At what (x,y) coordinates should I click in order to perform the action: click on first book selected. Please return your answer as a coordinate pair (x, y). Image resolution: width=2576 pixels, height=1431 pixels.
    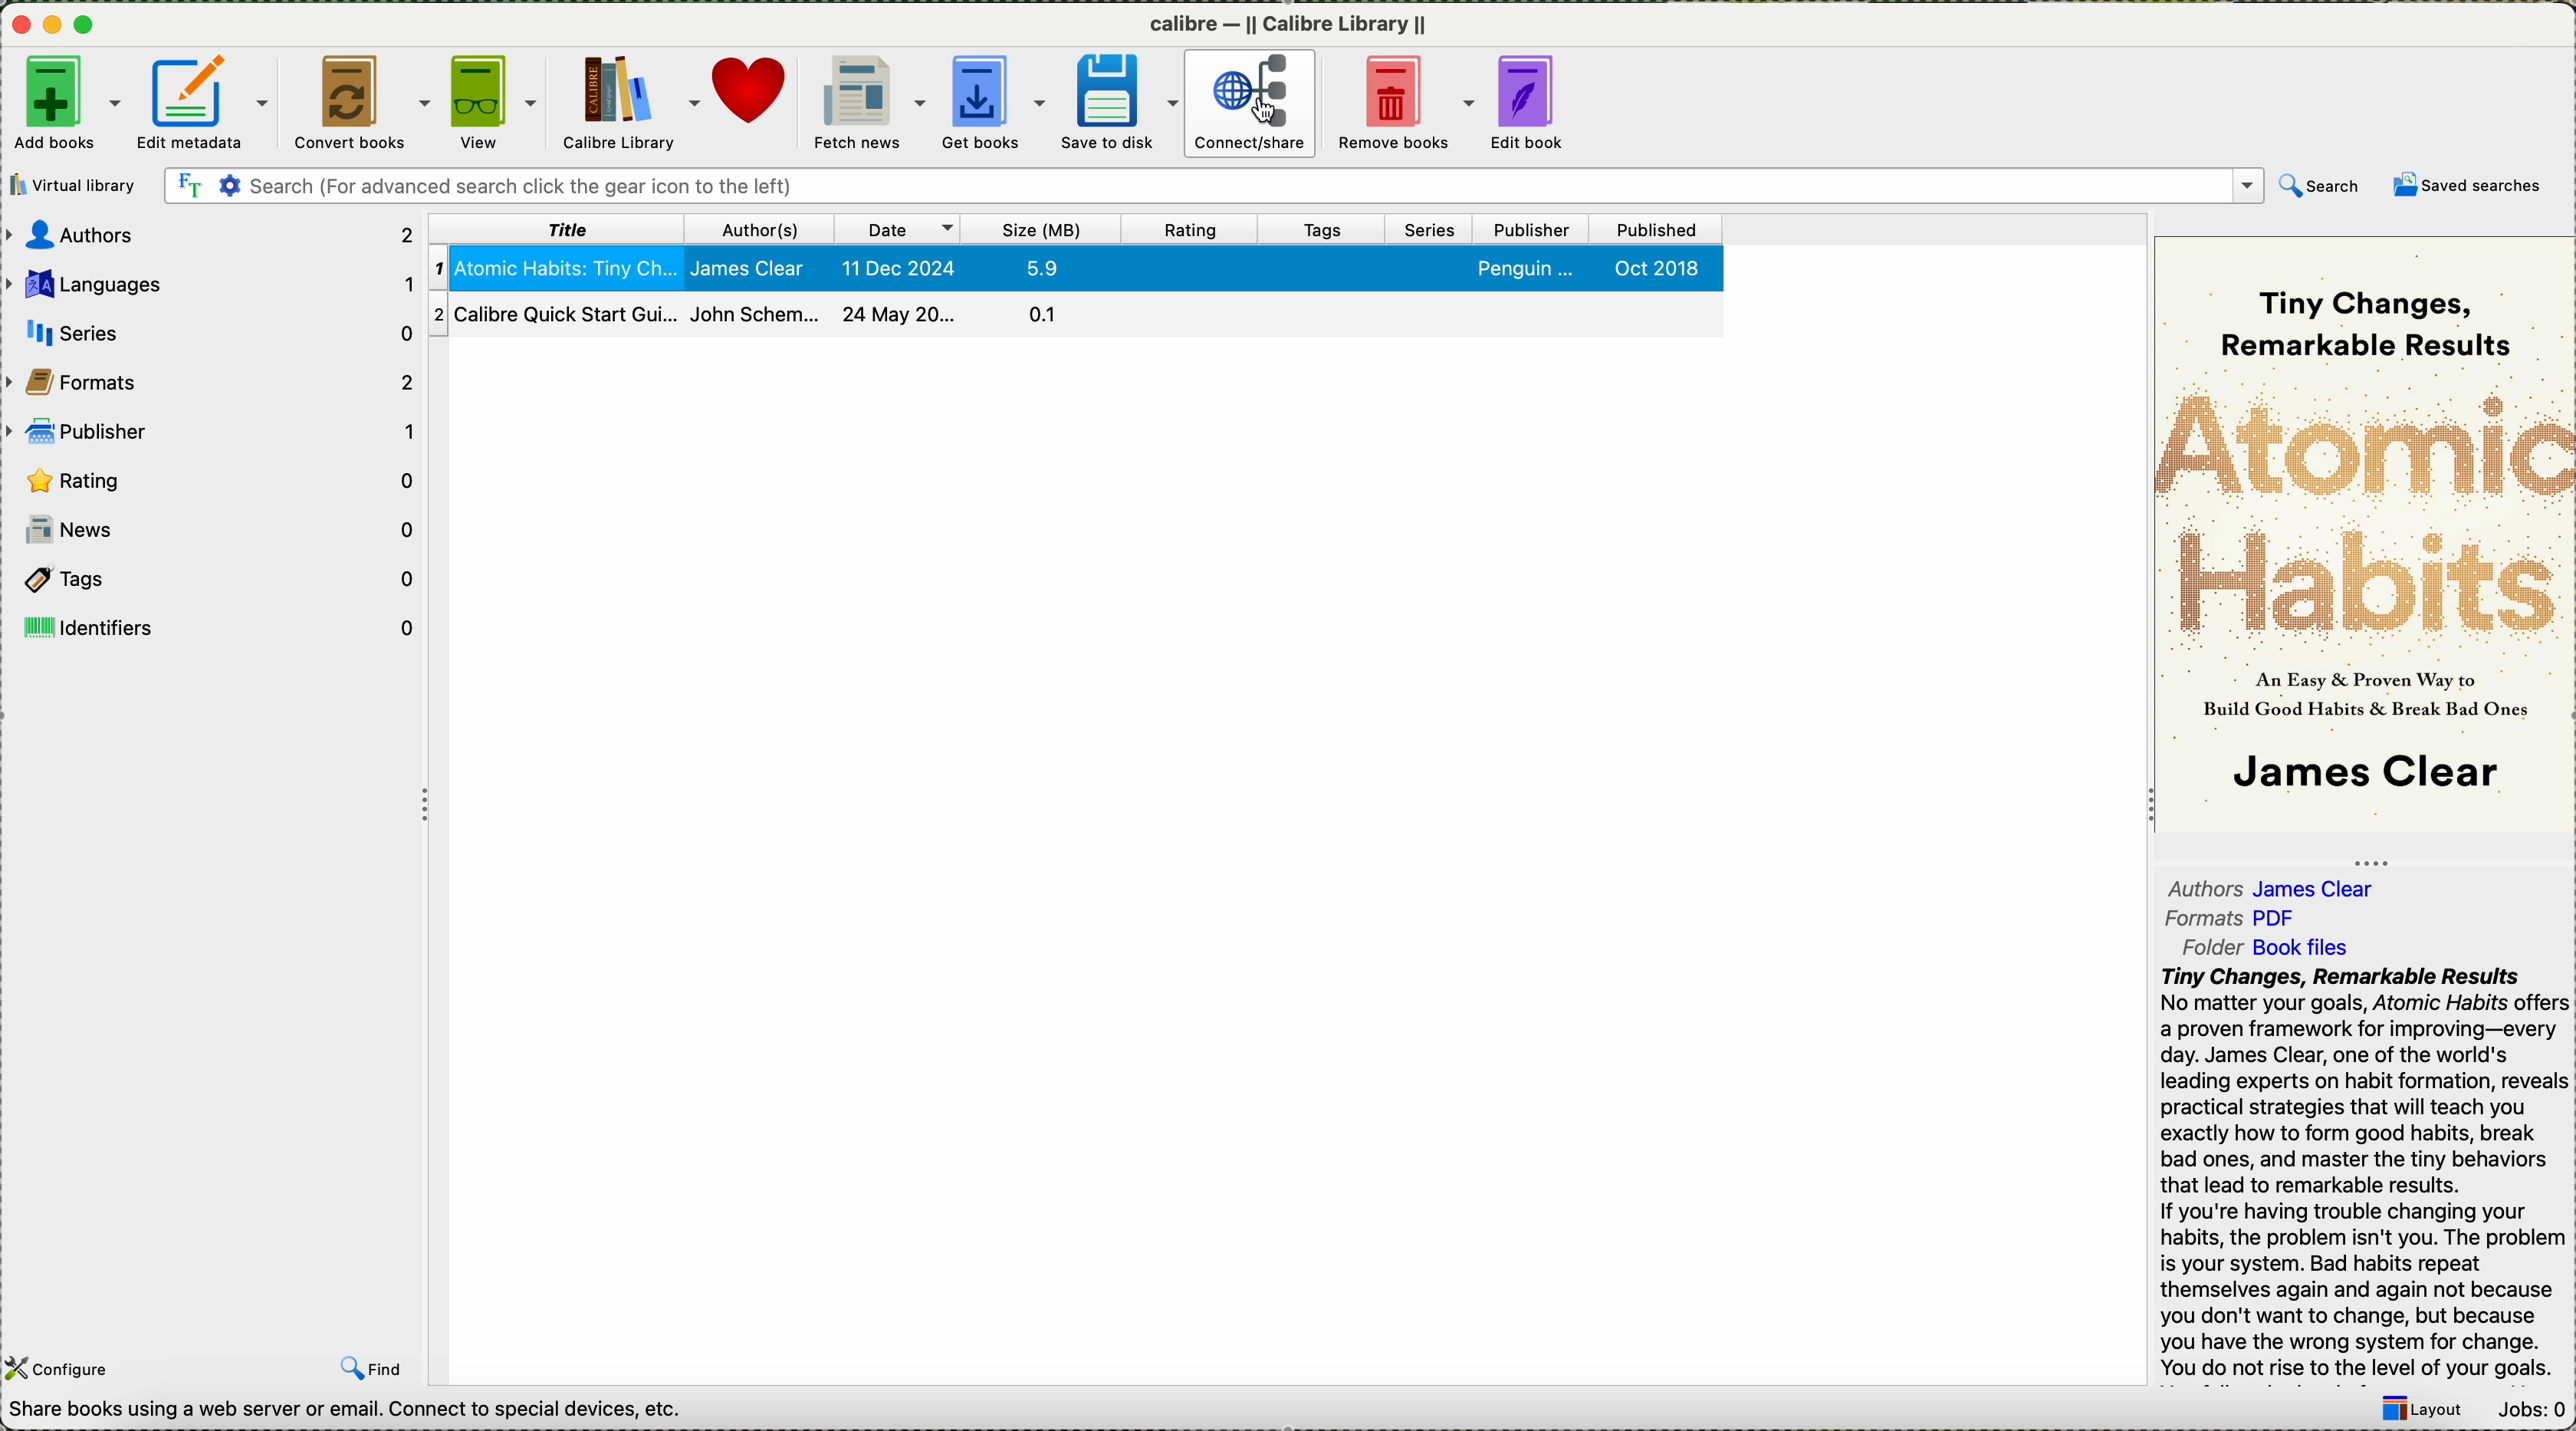
    Looking at the image, I should click on (1075, 268).